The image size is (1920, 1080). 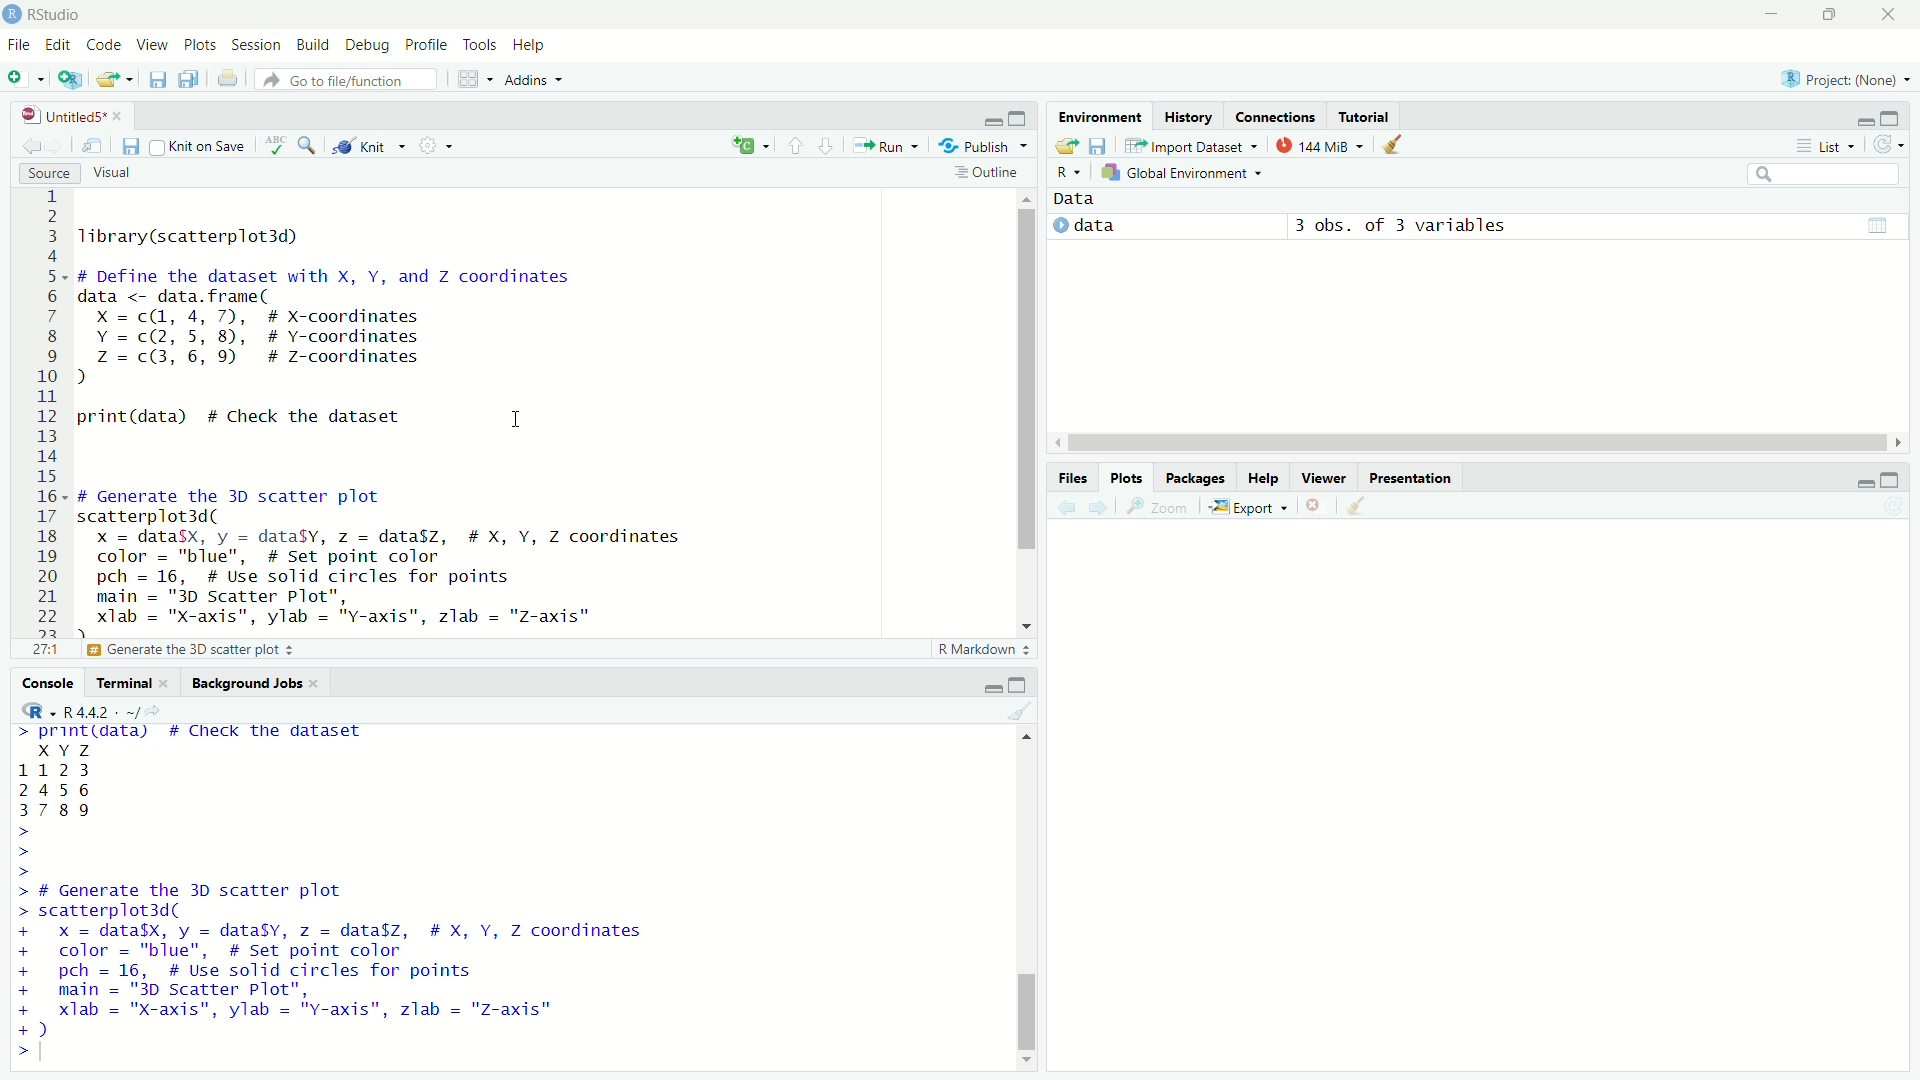 What do you see at coordinates (1768, 15) in the screenshot?
I see `minimize` at bounding box center [1768, 15].